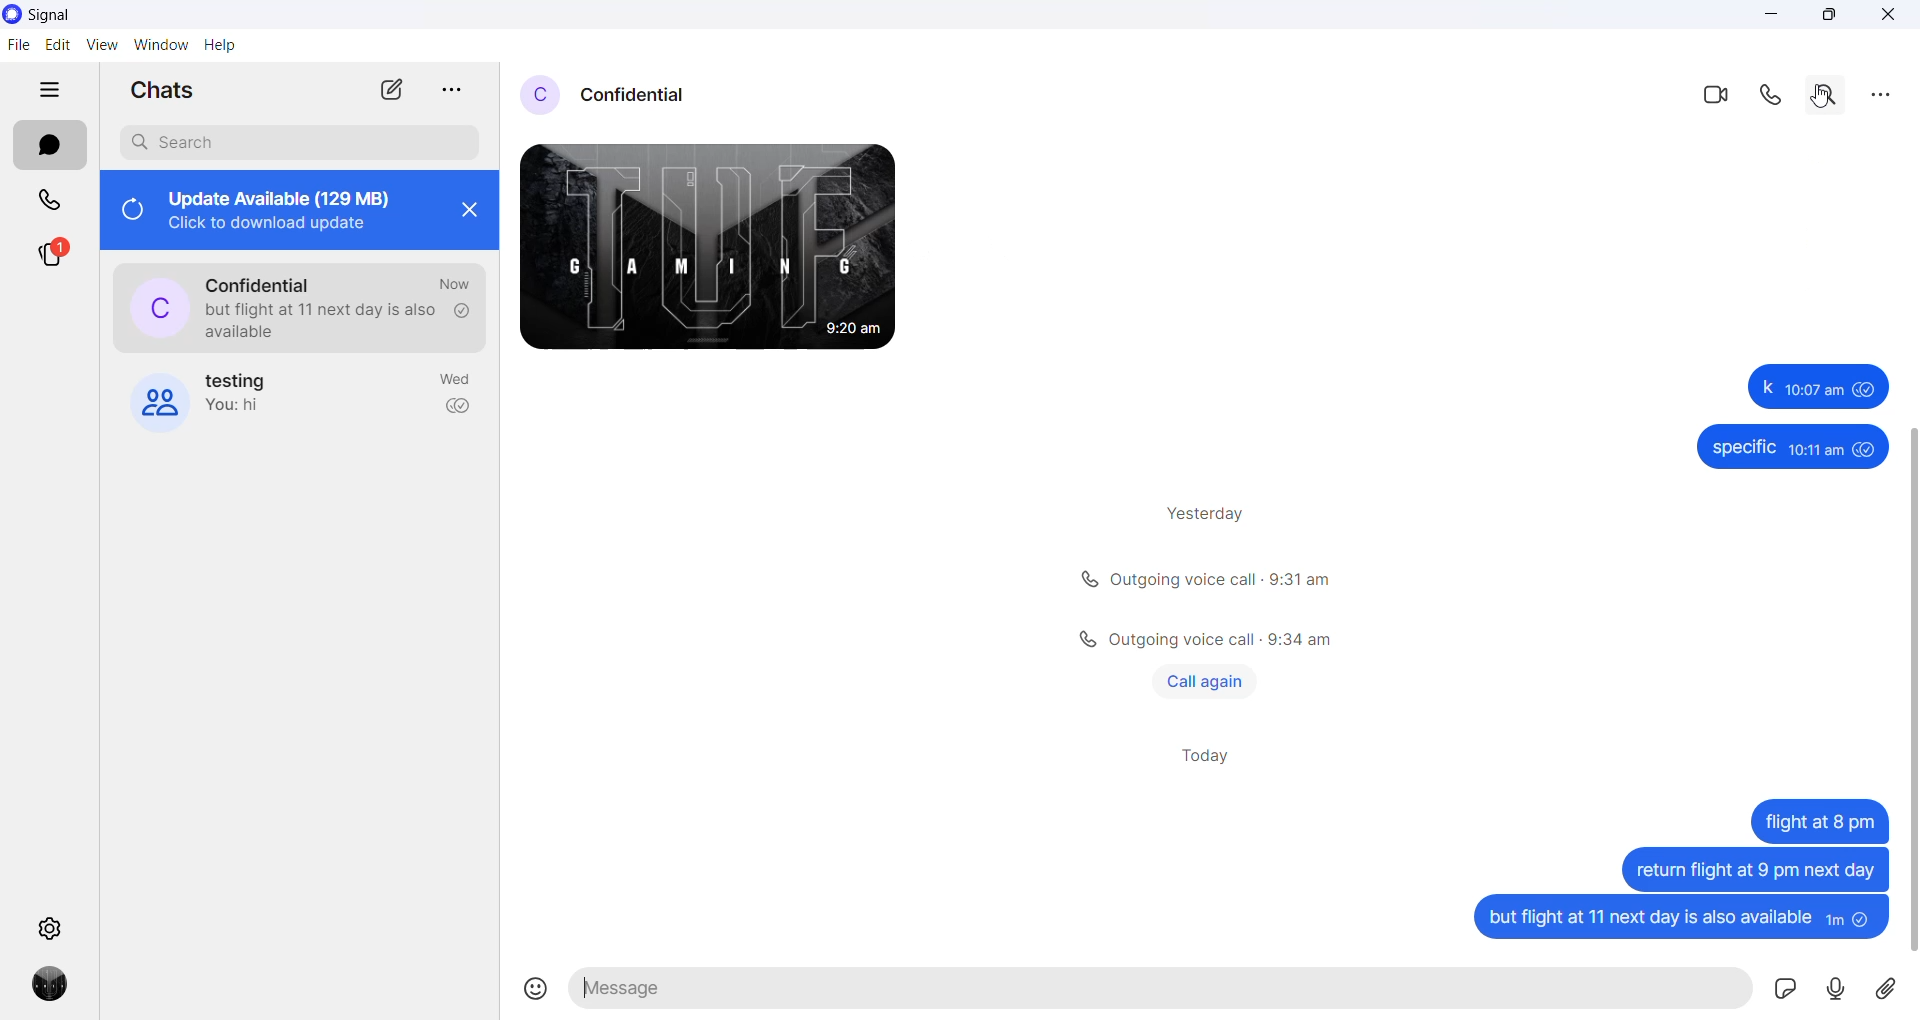  I want to click on today heading, so click(1209, 761).